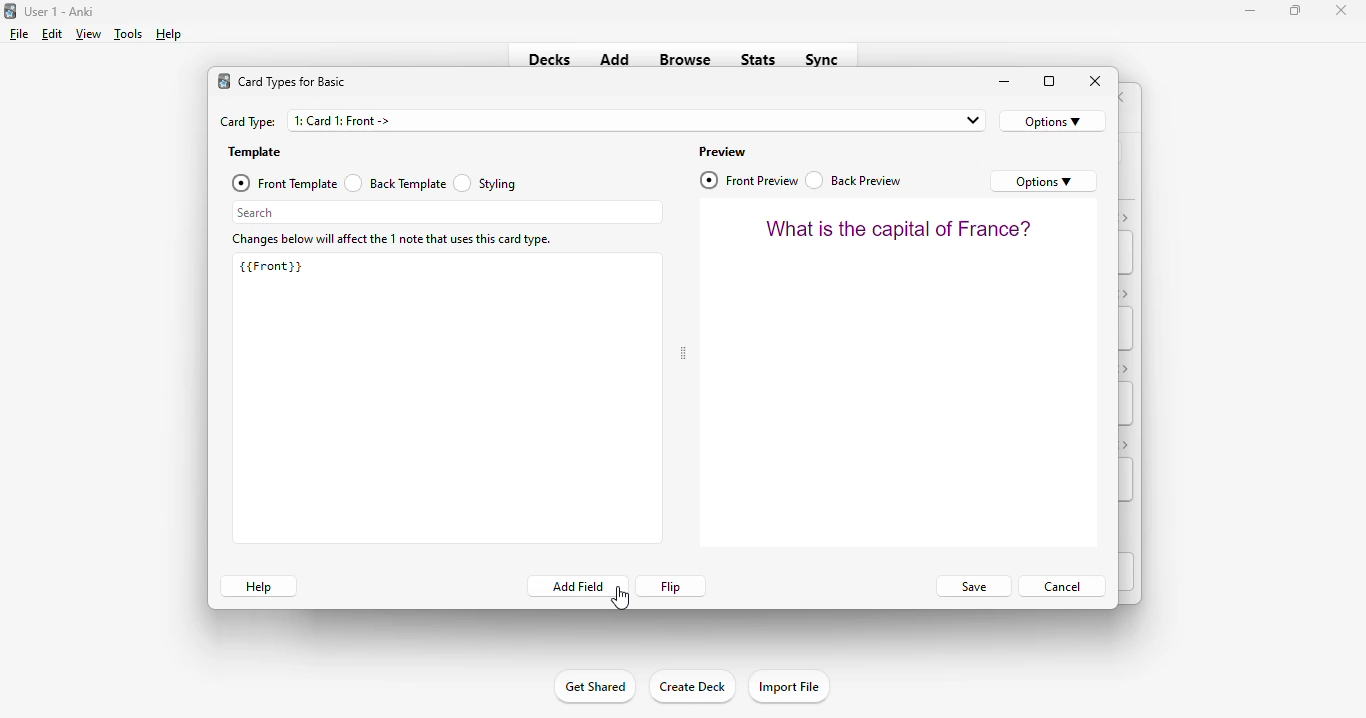 The image size is (1366, 718). What do you see at coordinates (615, 58) in the screenshot?
I see `add` at bounding box center [615, 58].